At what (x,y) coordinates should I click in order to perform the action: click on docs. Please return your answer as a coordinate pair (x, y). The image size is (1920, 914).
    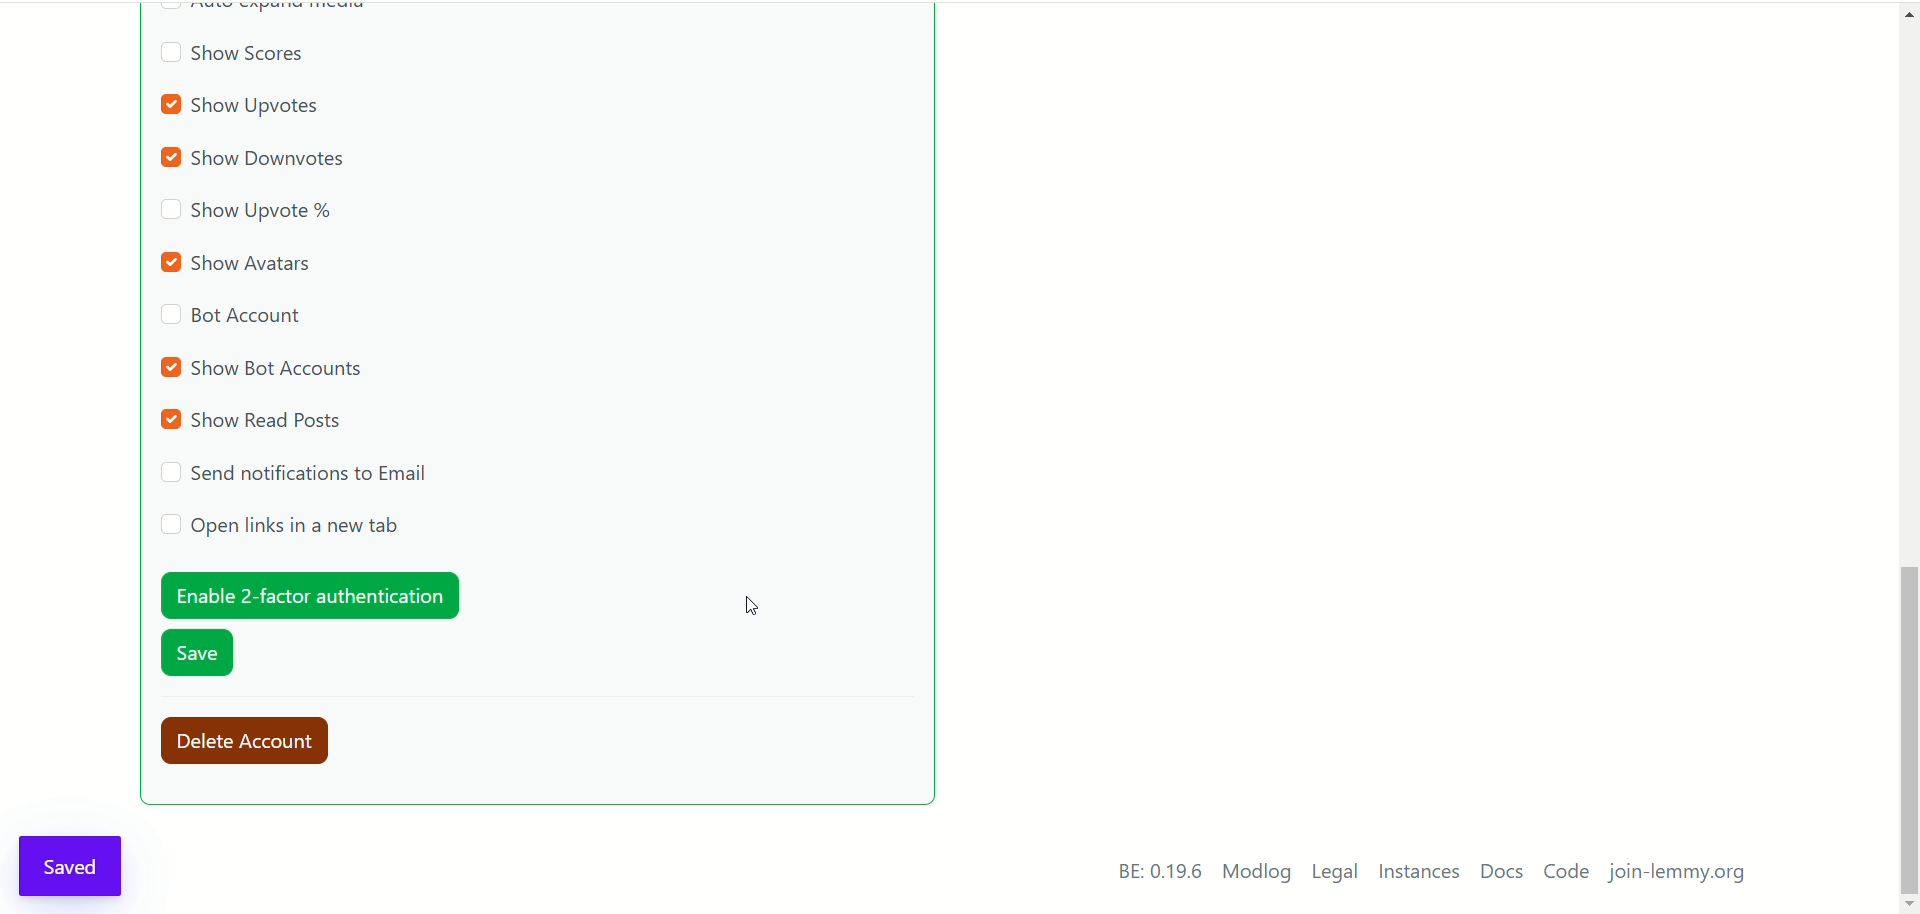
    Looking at the image, I should click on (1501, 872).